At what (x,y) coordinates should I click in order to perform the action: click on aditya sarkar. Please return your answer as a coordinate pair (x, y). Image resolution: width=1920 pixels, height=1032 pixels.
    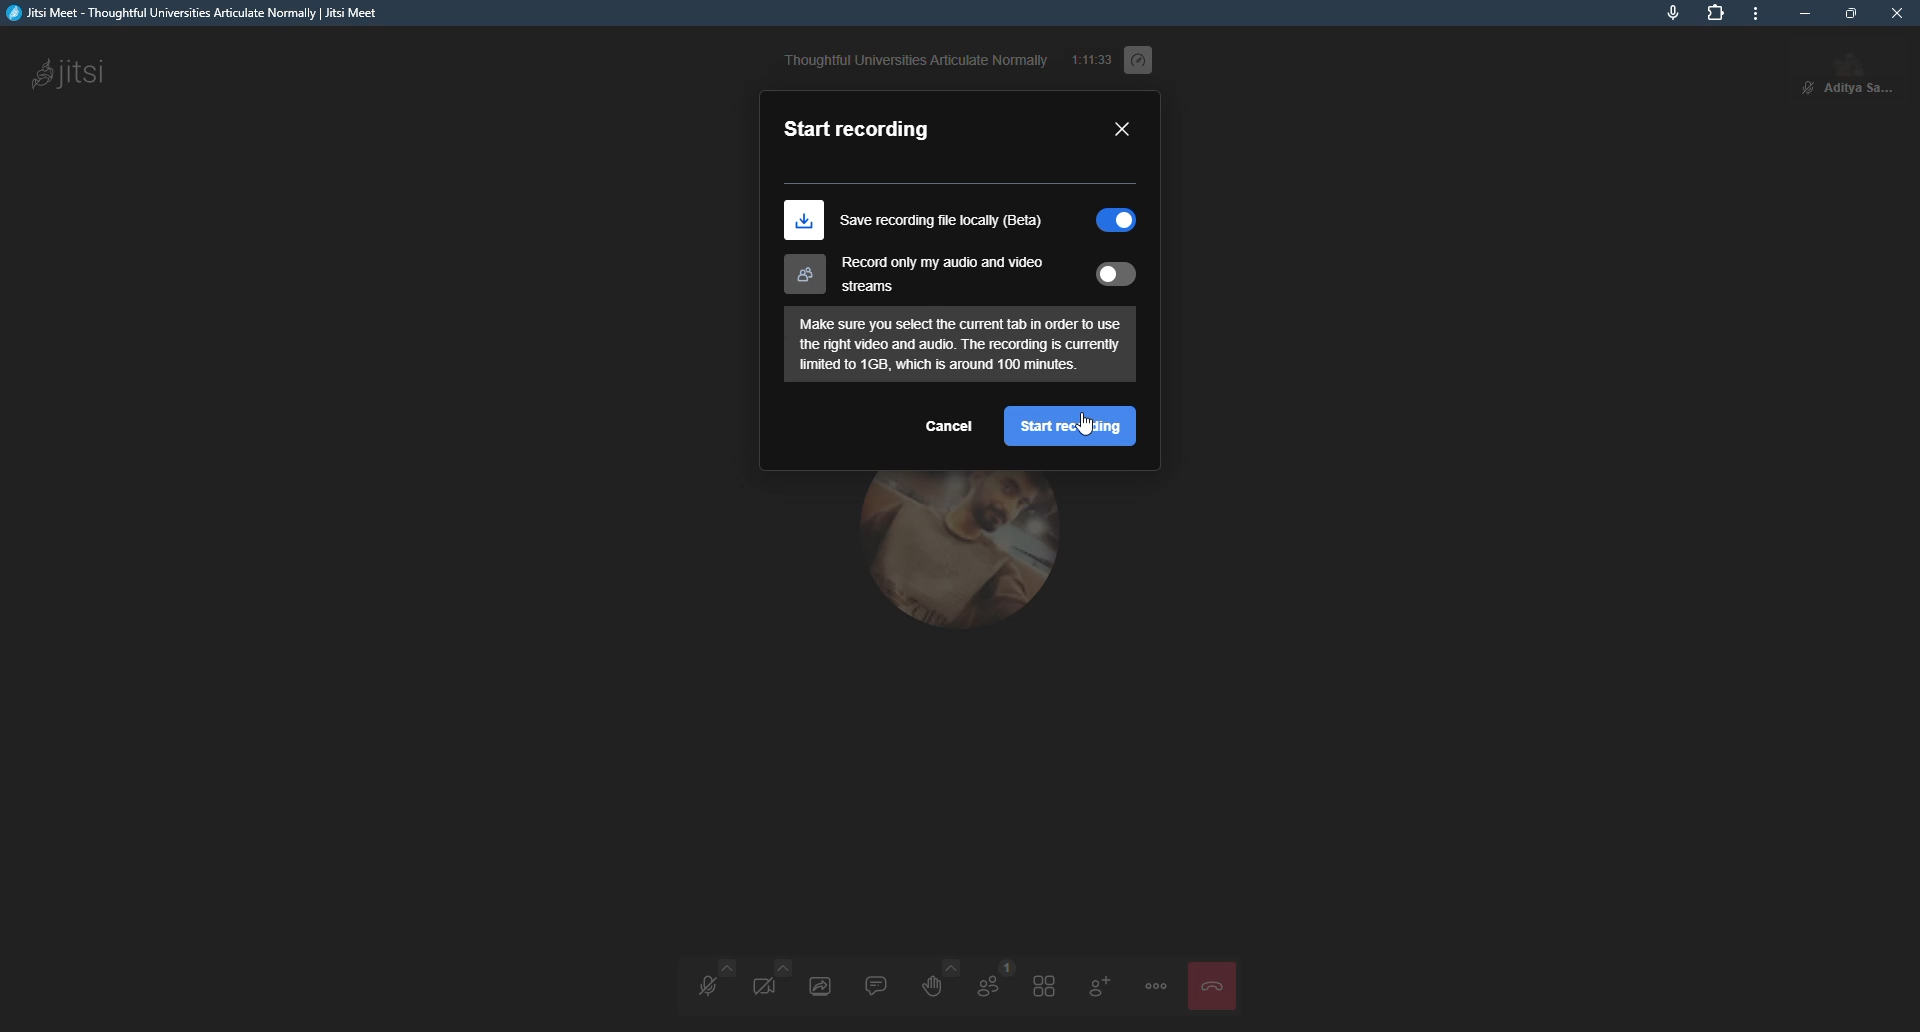
    Looking at the image, I should click on (1850, 70).